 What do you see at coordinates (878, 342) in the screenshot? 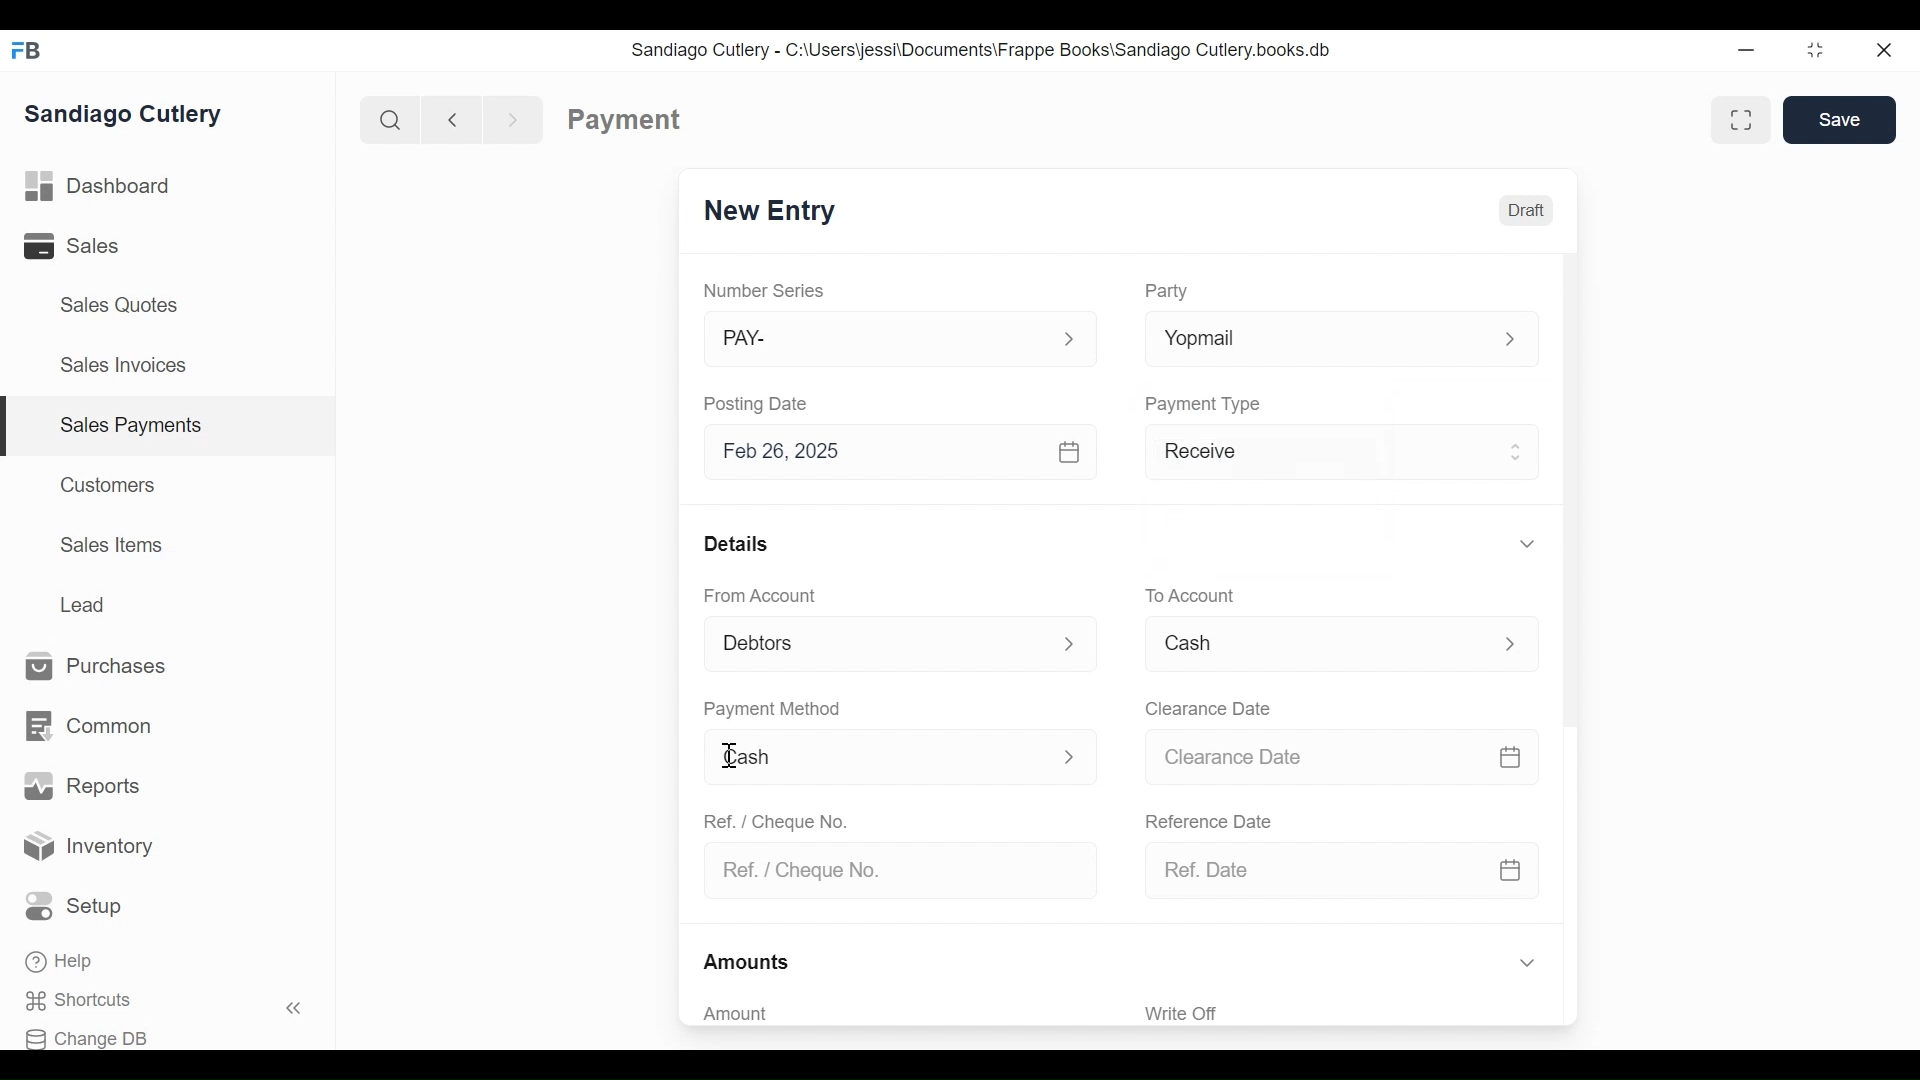
I see `PAY-` at bounding box center [878, 342].